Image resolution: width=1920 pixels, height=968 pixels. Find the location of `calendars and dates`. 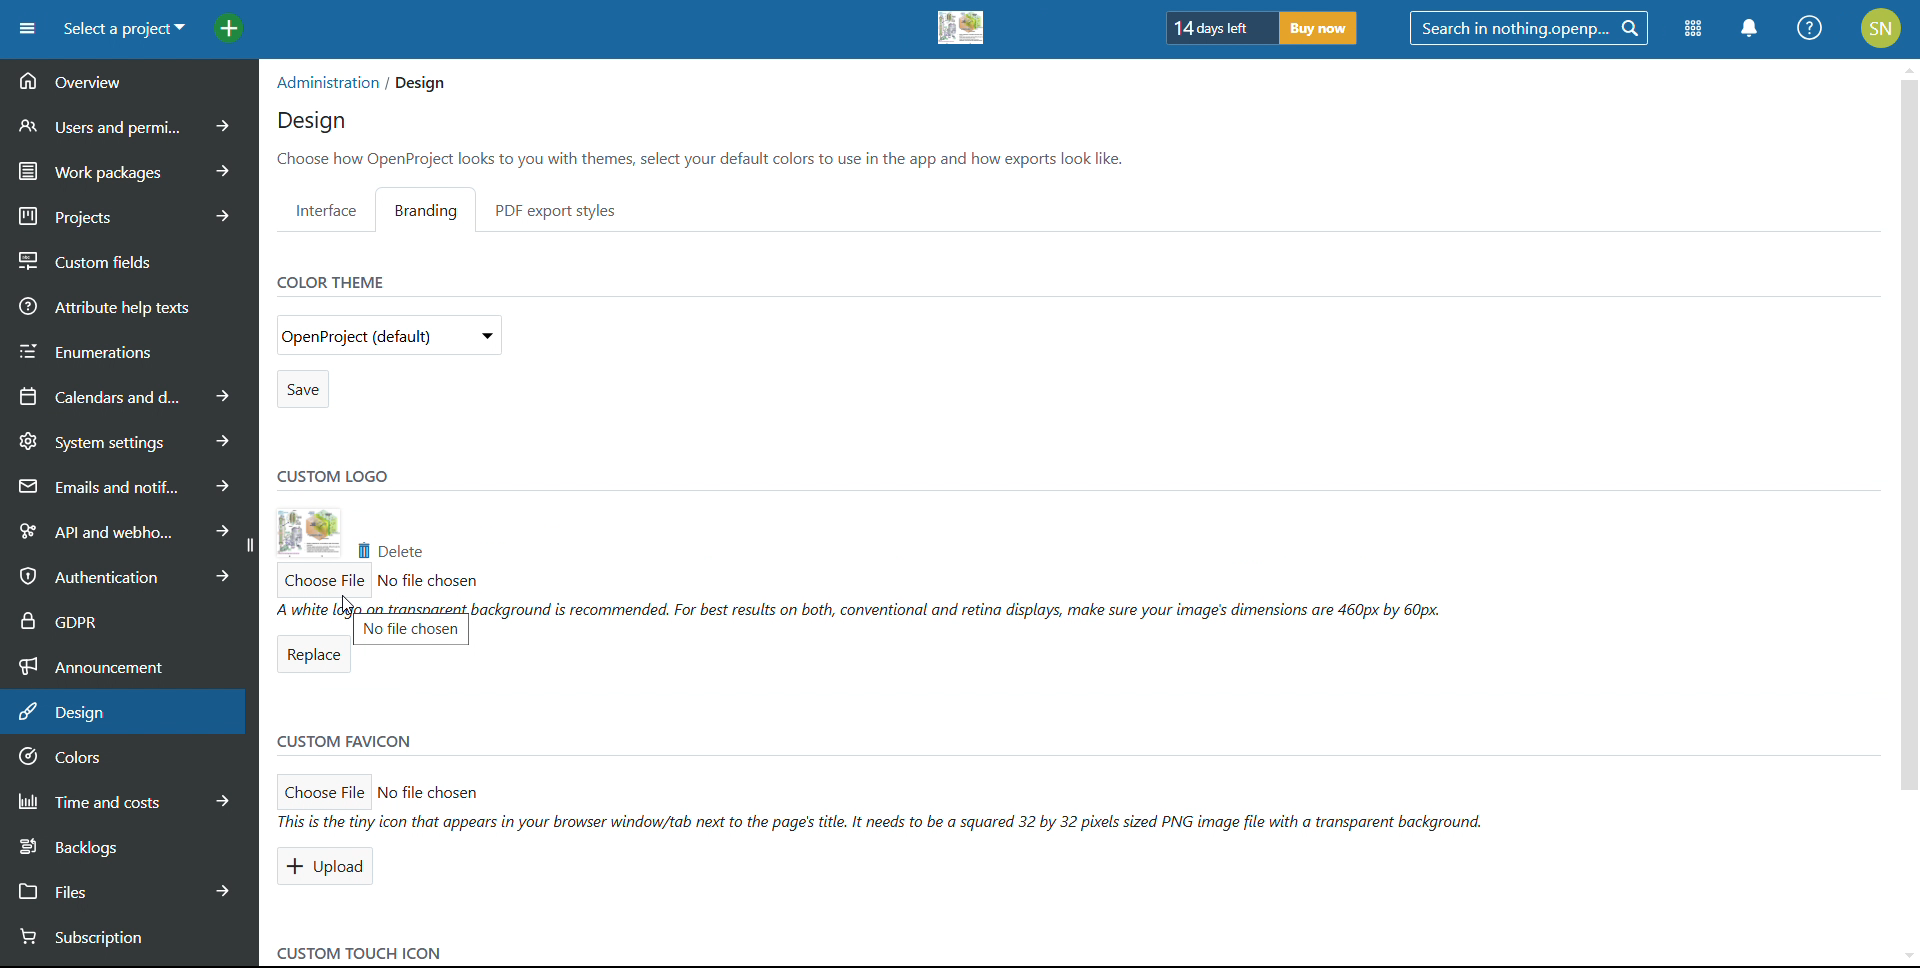

calendars and dates is located at coordinates (126, 395).